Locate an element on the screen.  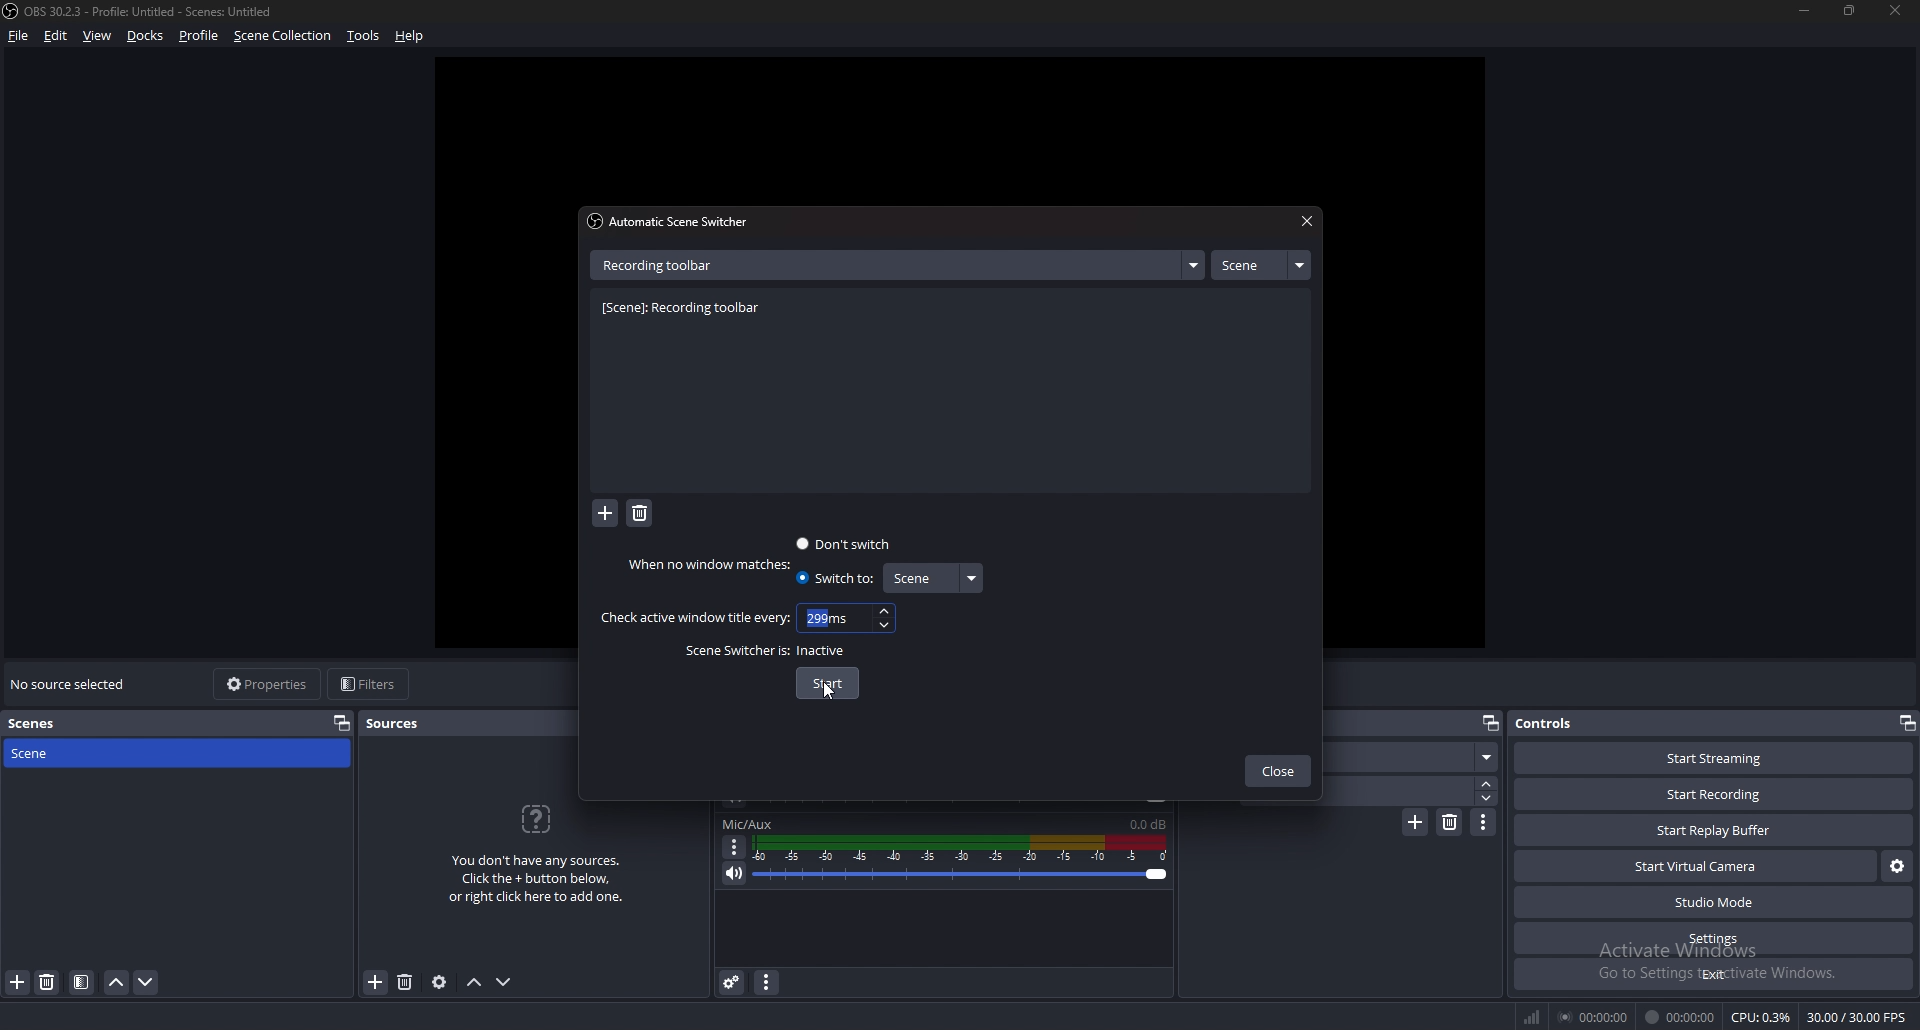
pop out is located at coordinates (1906, 723).